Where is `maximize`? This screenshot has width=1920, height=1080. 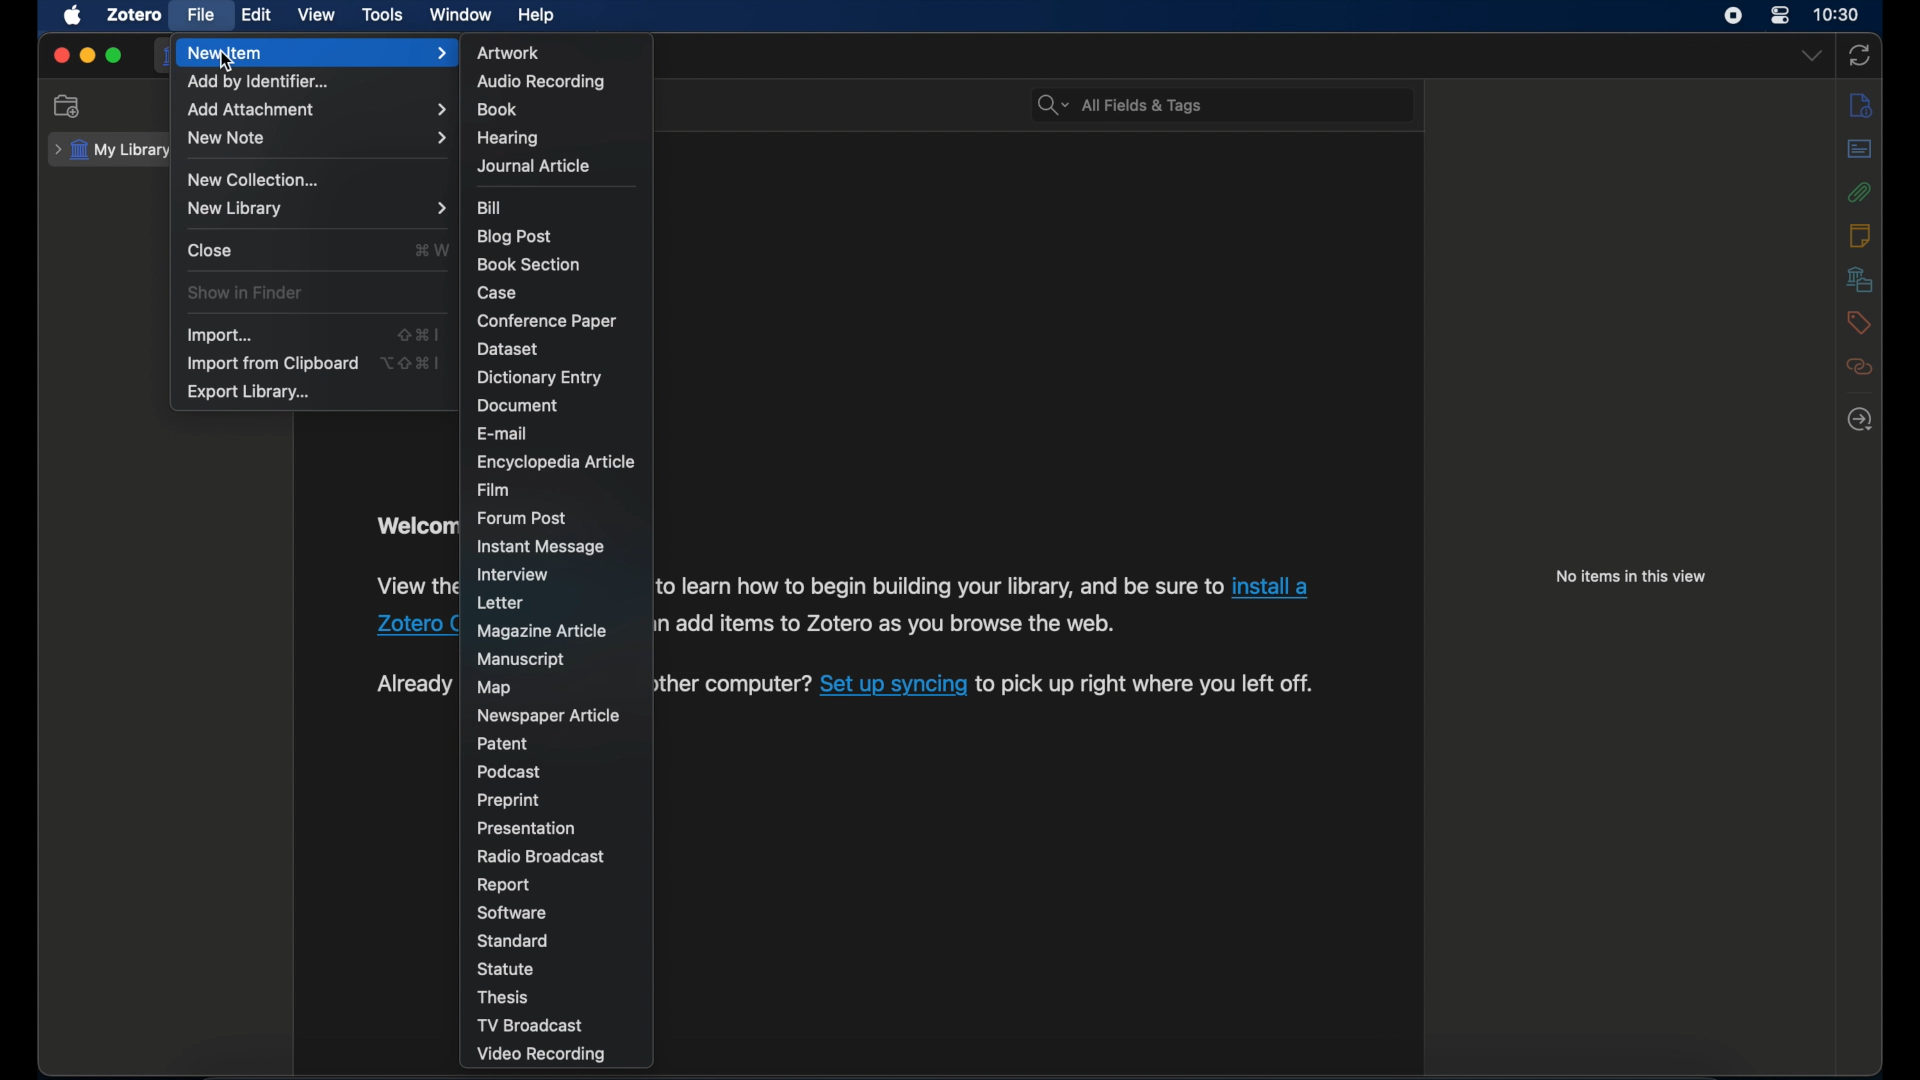 maximize is located at coordinates (114, 55).